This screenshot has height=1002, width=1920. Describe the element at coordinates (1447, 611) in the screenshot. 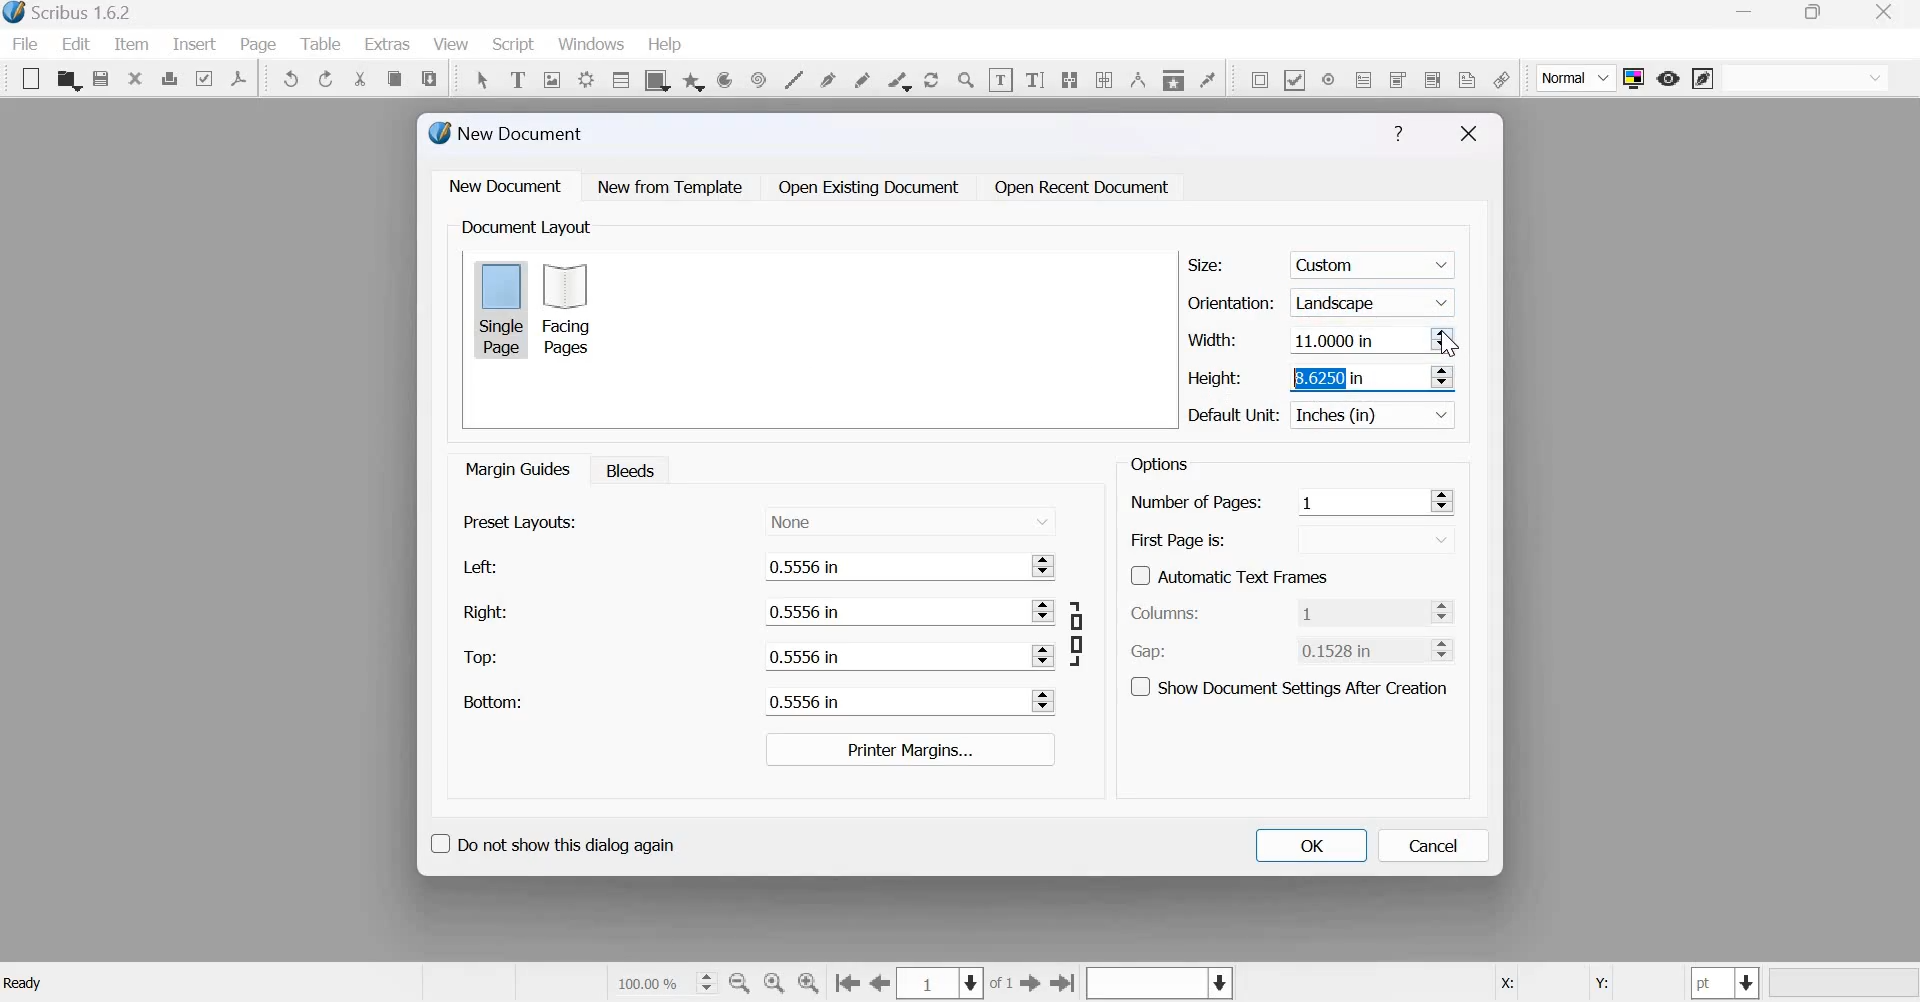

I see `Increase and Decrease` at that location.